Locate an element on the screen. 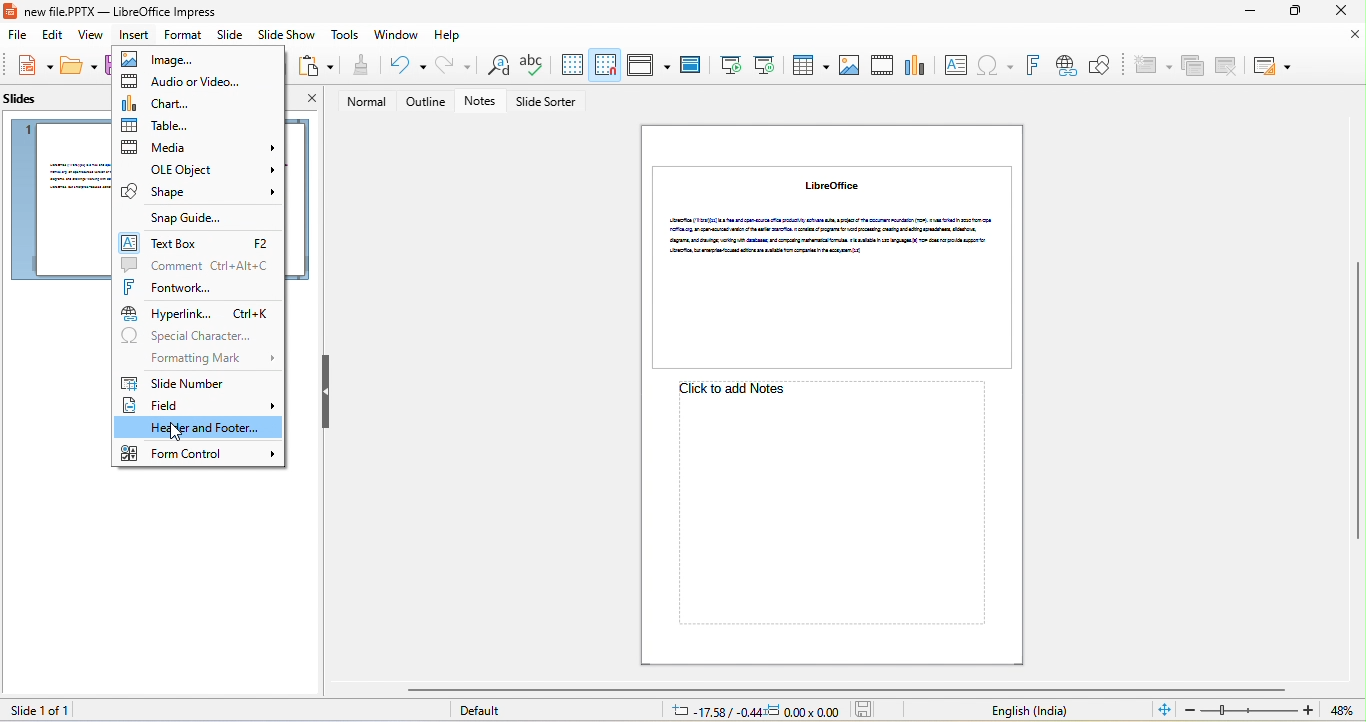 This screenshot has height=722, width=1366. current zoom 71% is located at coordinates (1347, 711).